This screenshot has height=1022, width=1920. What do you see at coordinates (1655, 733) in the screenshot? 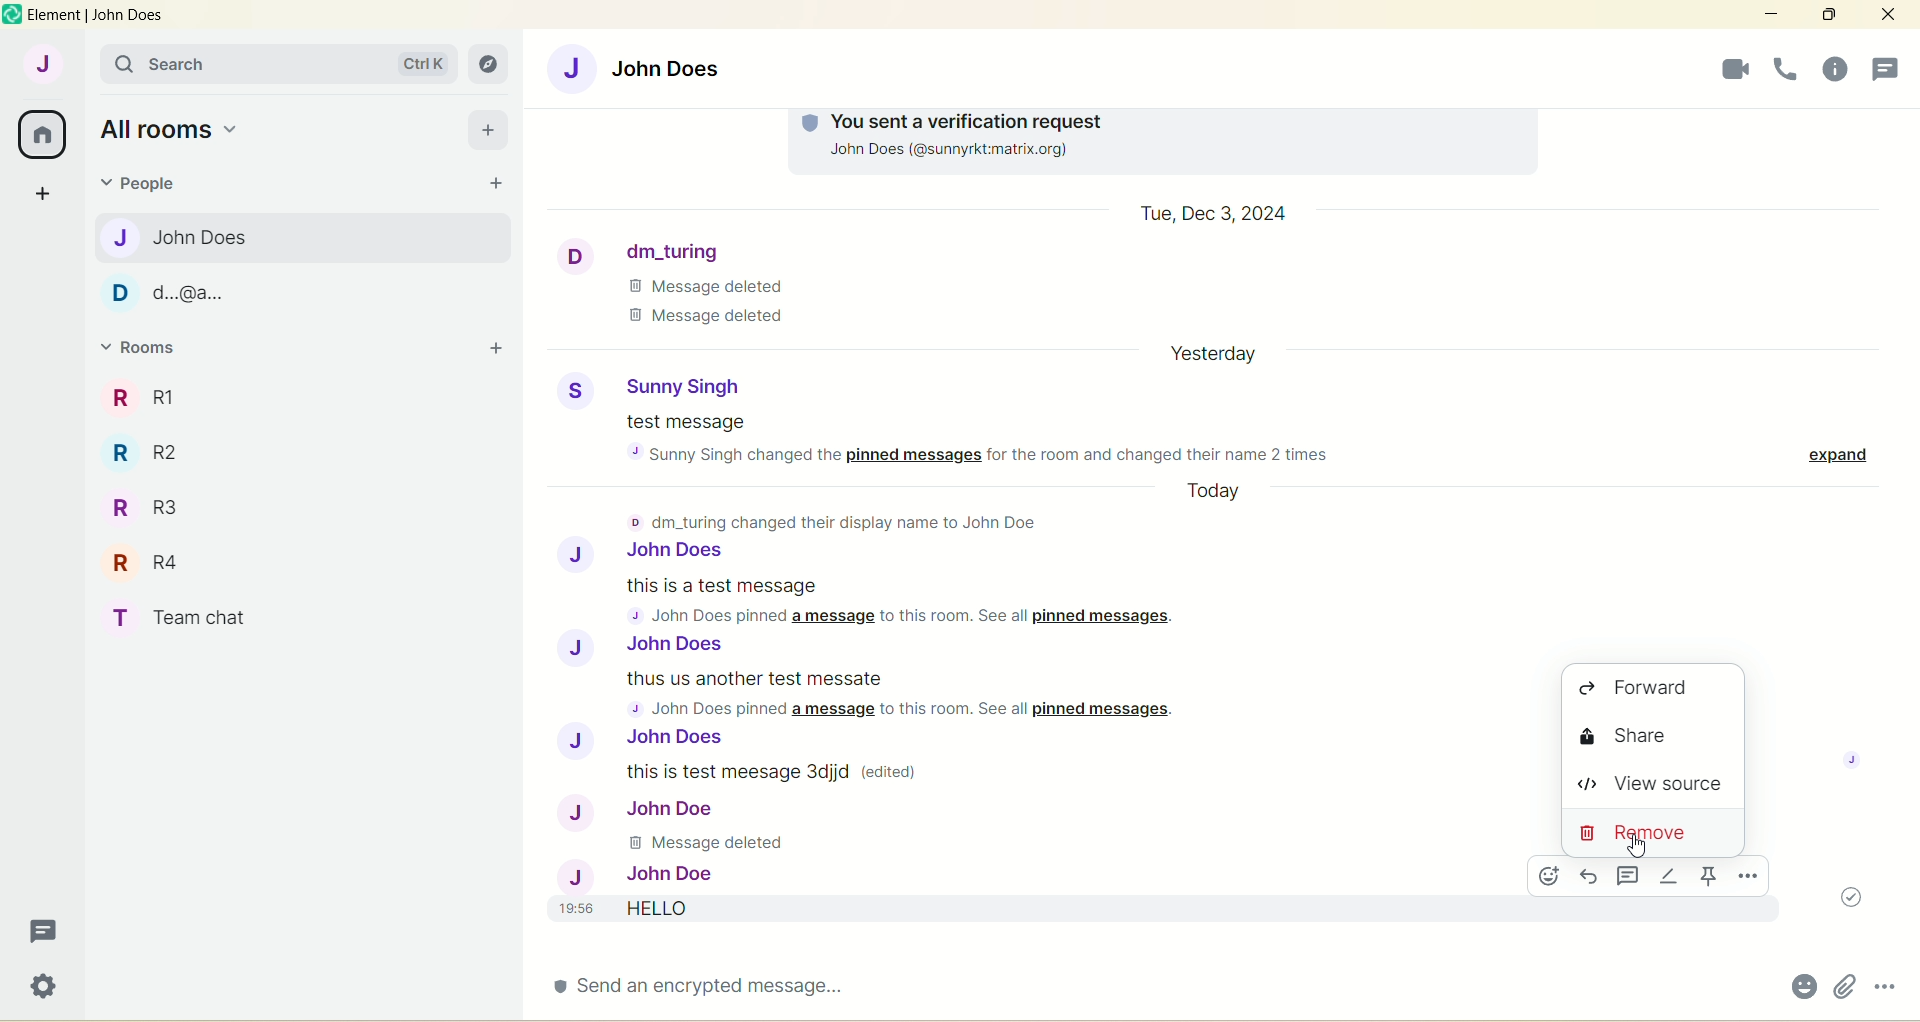
I see `share` at bounding box center [1655, 733].